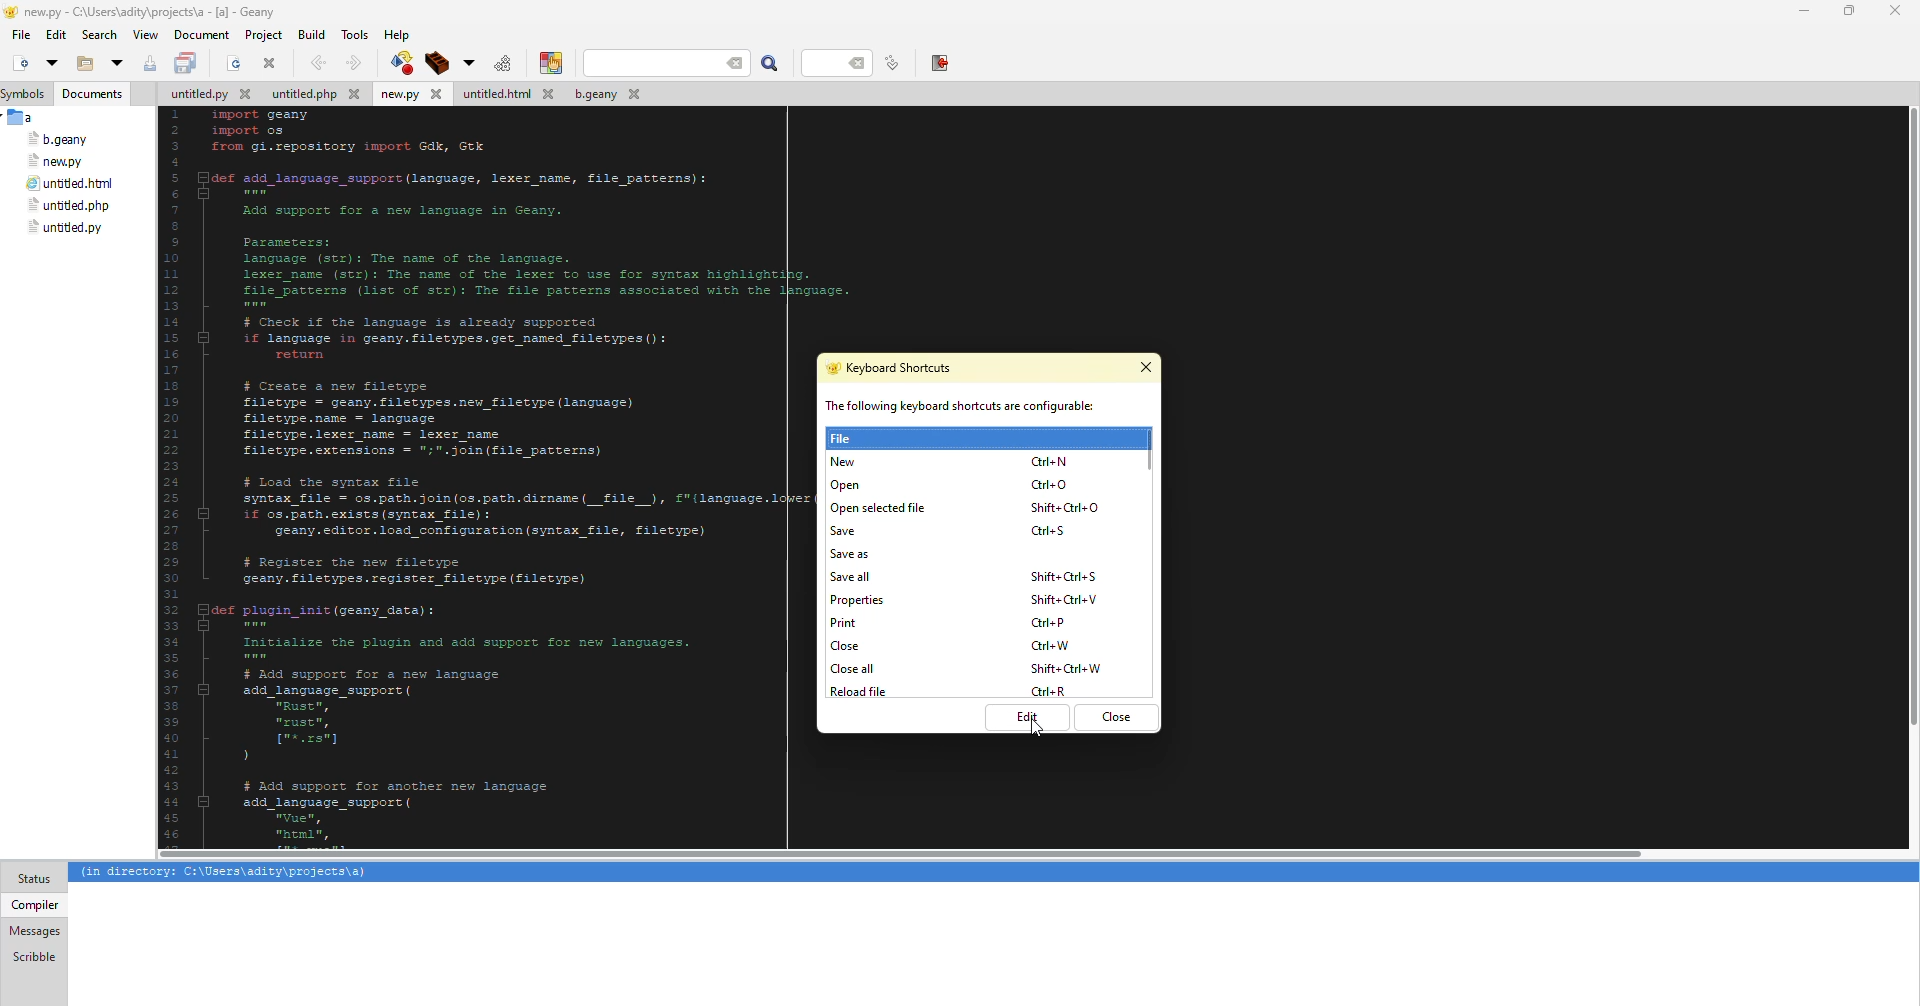 Image resolution: width=1920 pixels, height=1006 pixels. What do you see at coordinates (57, 161) in the screenshot?
I see `file` at bounding box center [57, 161].